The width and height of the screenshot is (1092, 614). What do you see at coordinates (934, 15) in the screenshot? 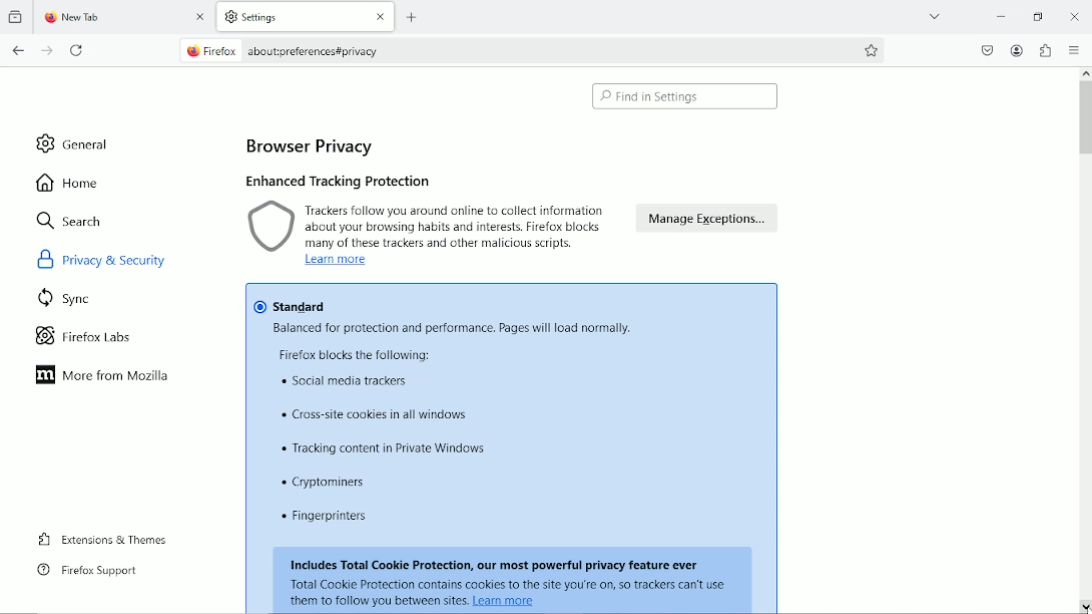
I see `List all tabs` at bounding box center [934, 15].